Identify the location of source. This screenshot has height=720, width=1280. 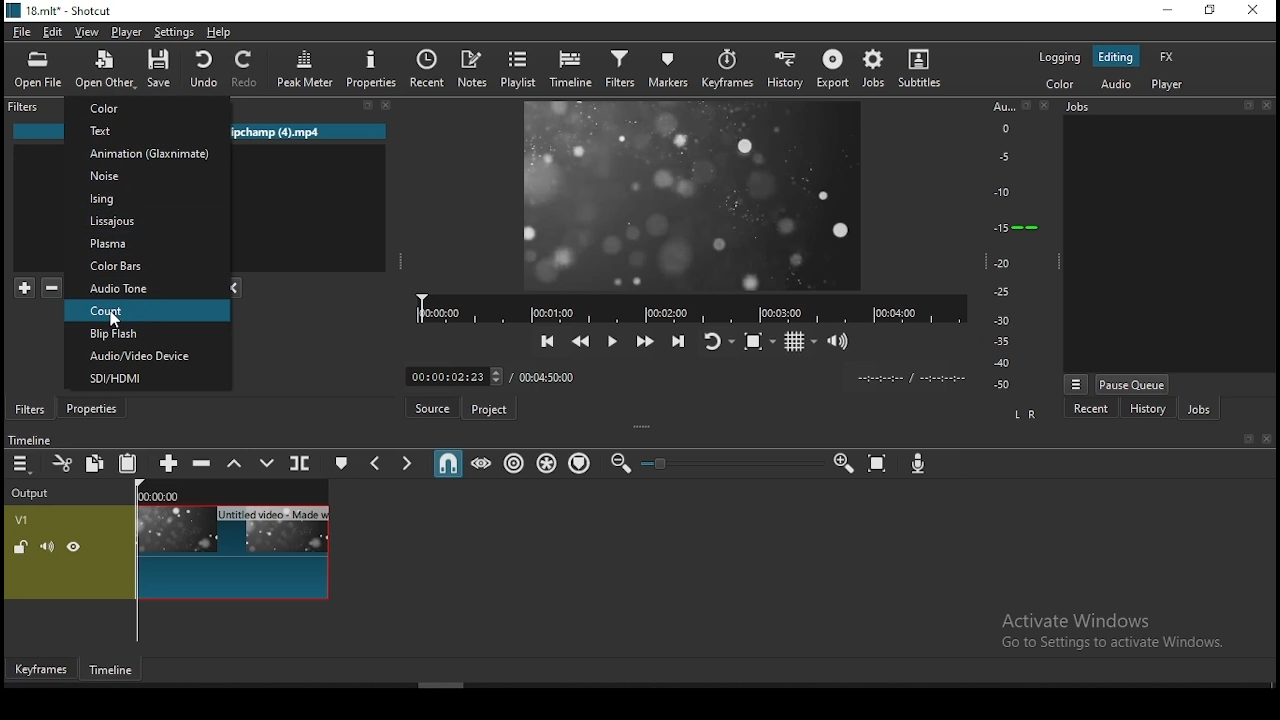
(432, 408).